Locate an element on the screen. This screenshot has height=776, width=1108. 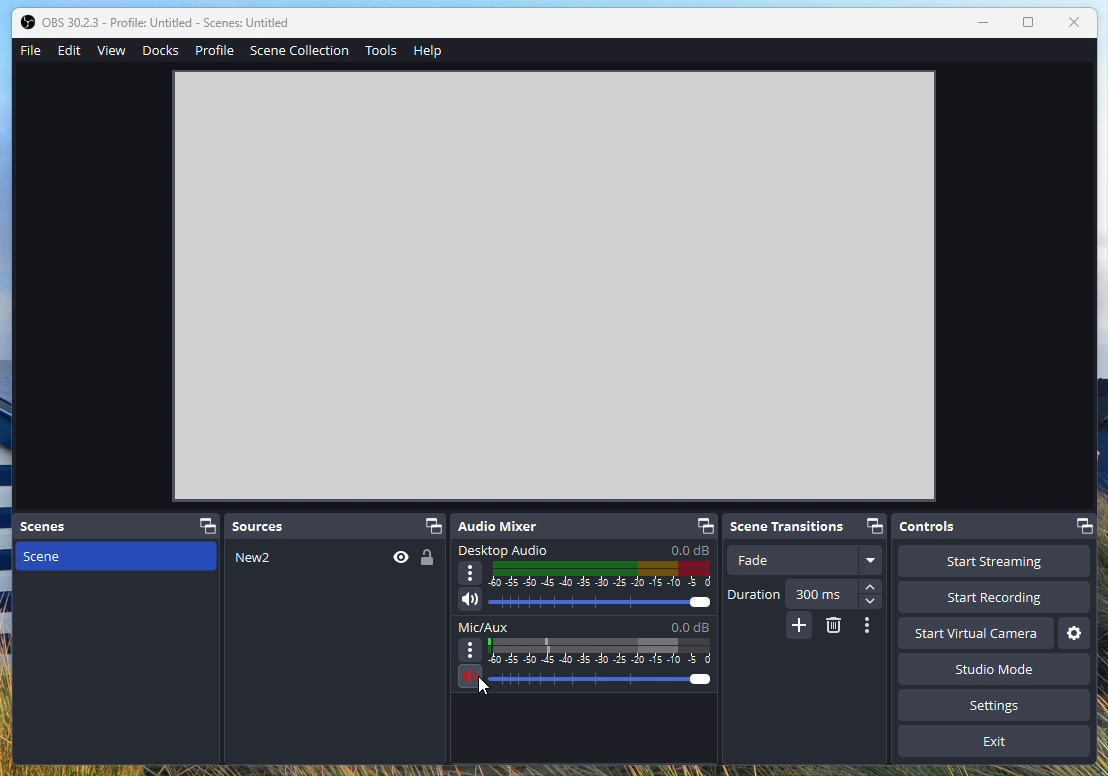
View is located at coordinates (113, 50).